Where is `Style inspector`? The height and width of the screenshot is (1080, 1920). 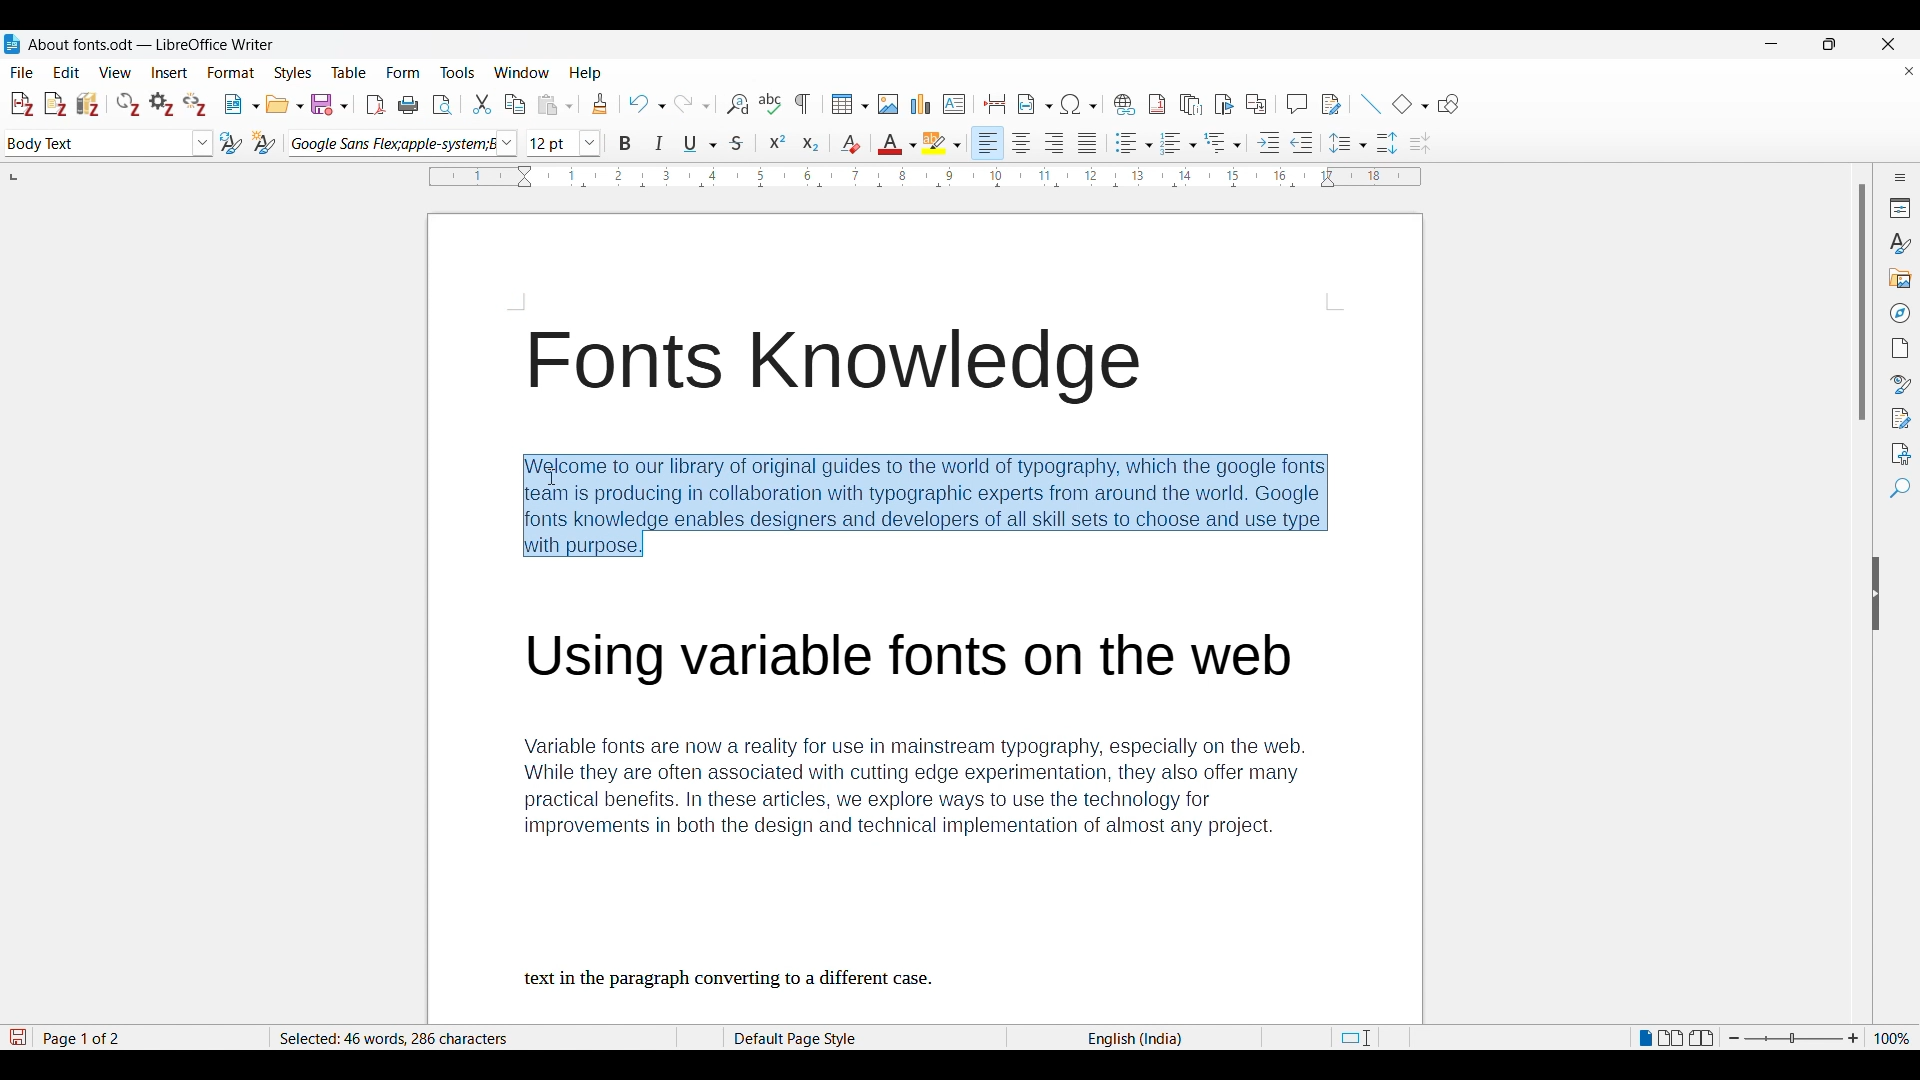
Style inspector is located at coordinates (1900, 384).